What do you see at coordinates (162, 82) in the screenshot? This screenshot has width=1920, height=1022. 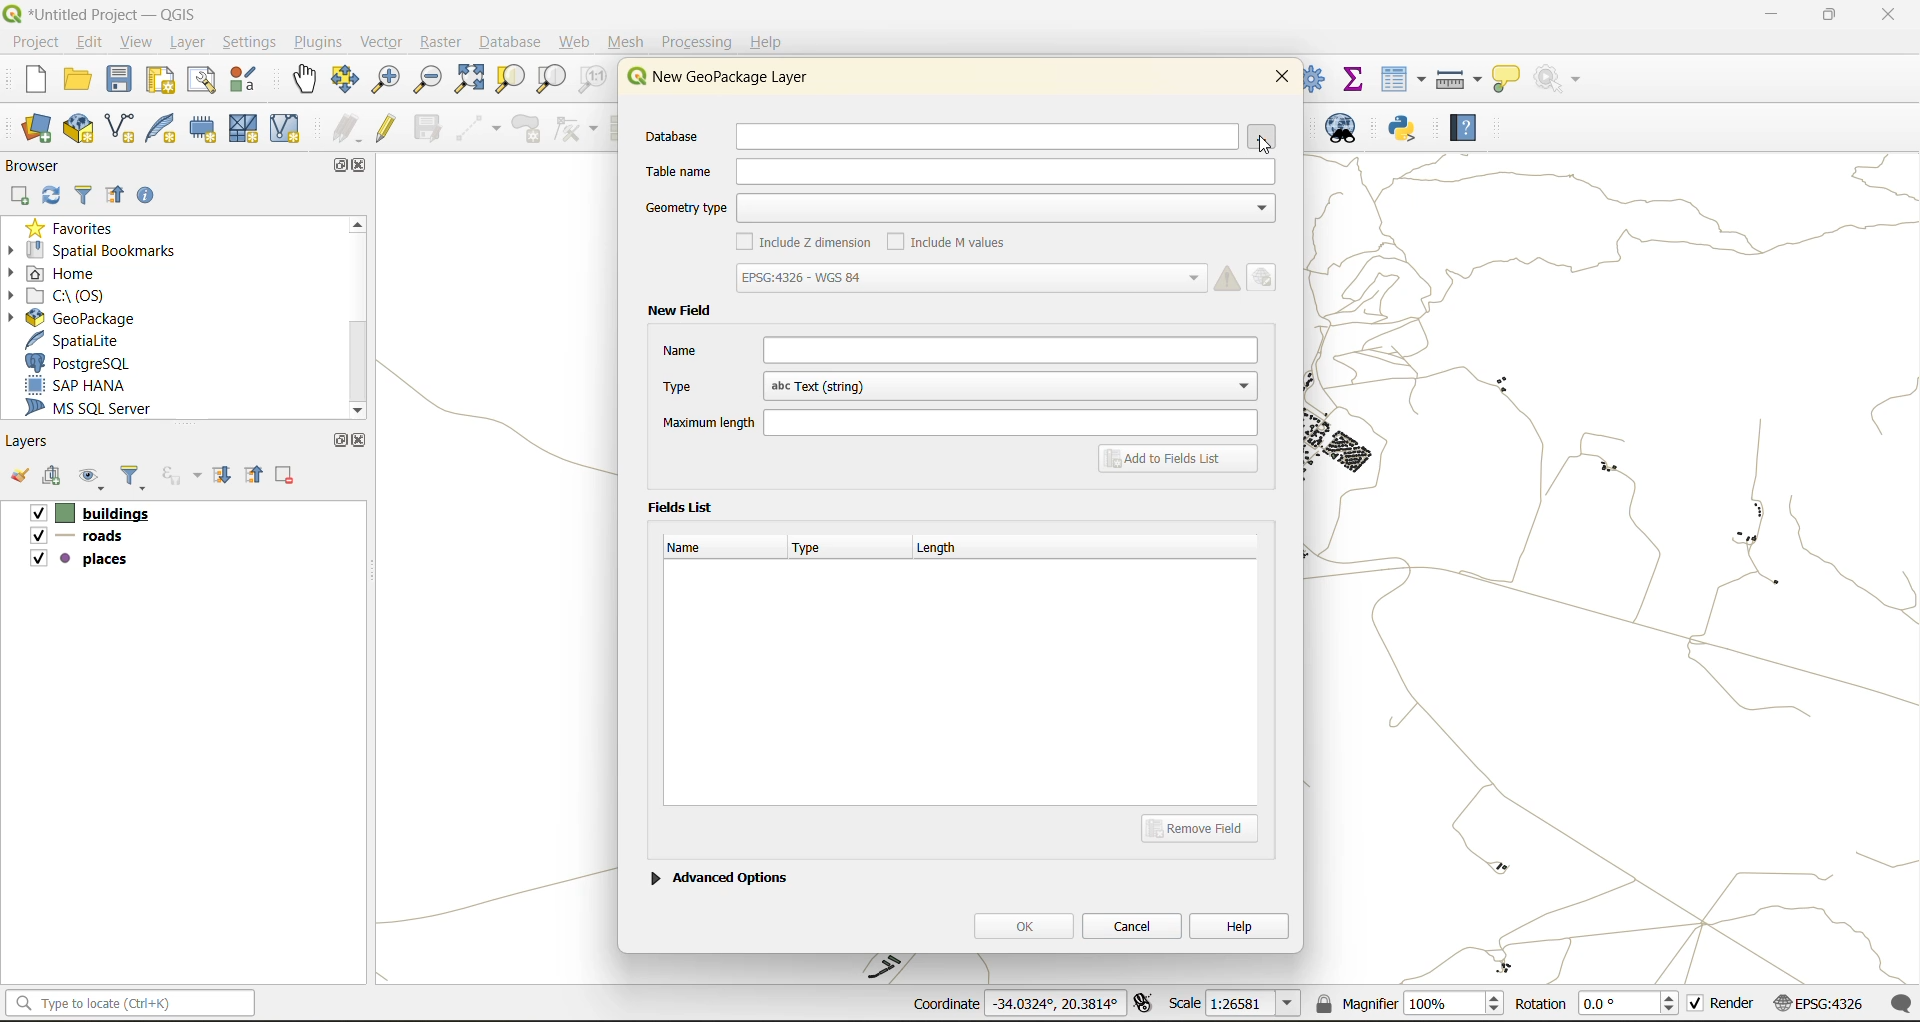 I see `print layout` at bounding box center [162, 82].